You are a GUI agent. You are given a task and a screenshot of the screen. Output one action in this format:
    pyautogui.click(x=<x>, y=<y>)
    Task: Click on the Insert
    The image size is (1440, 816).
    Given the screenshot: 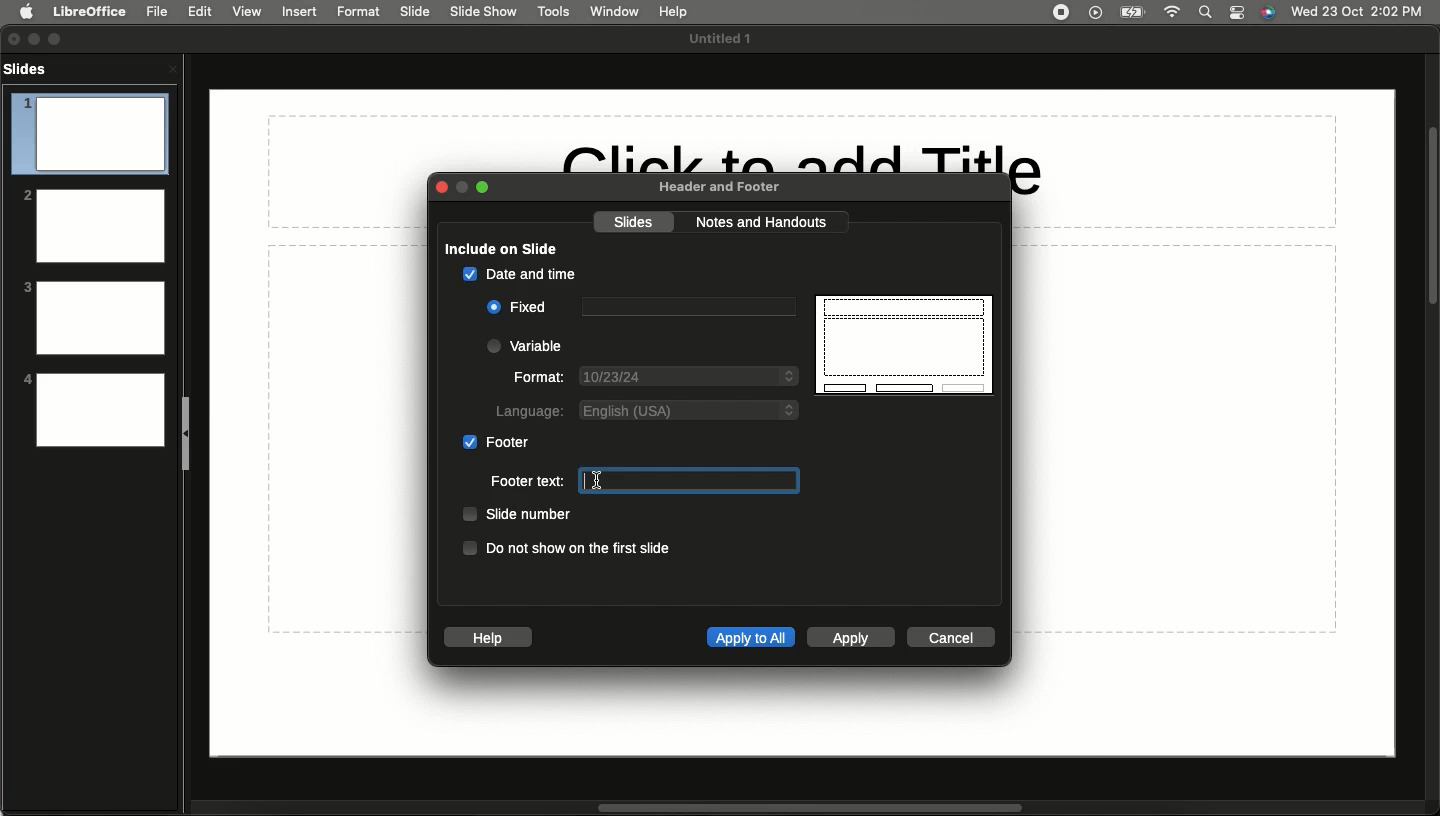 What is the action you would take?
    pyautogui.click(x=300, y=12)
    